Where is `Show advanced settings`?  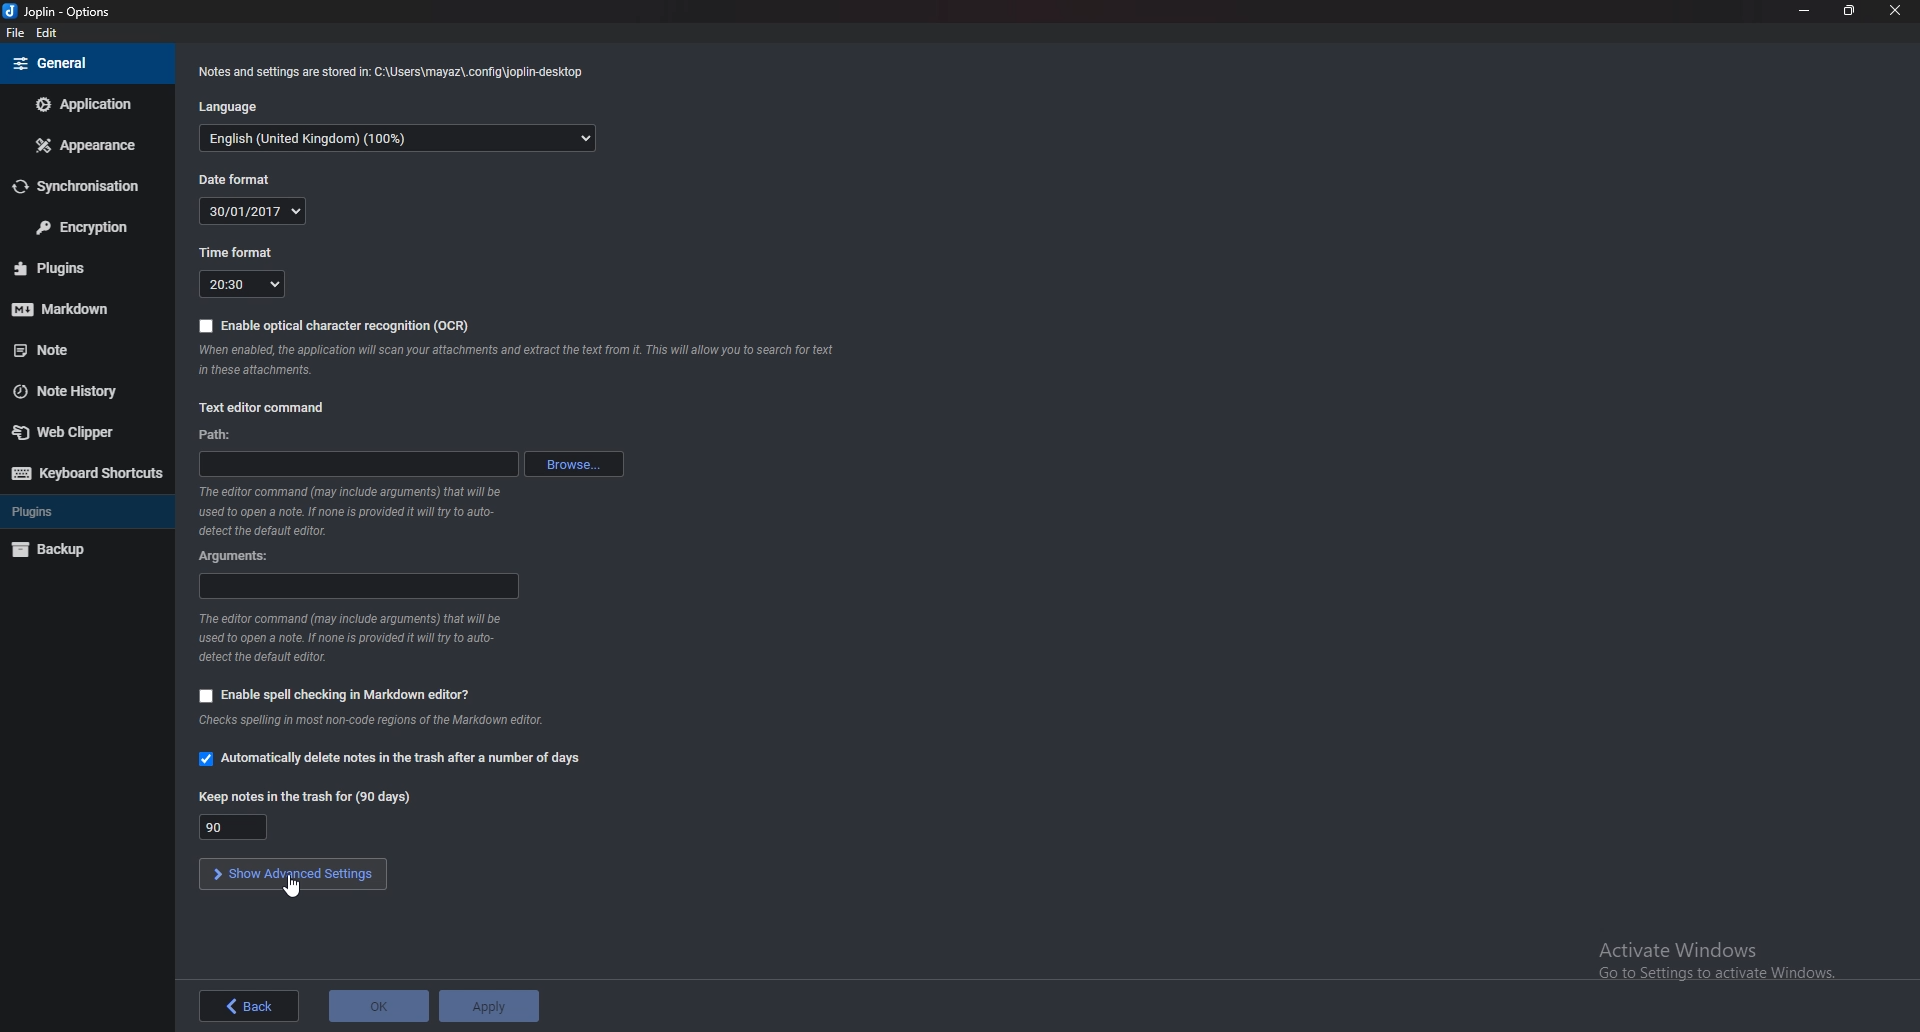 Show advanced settings is located at coordinates (292, 873).